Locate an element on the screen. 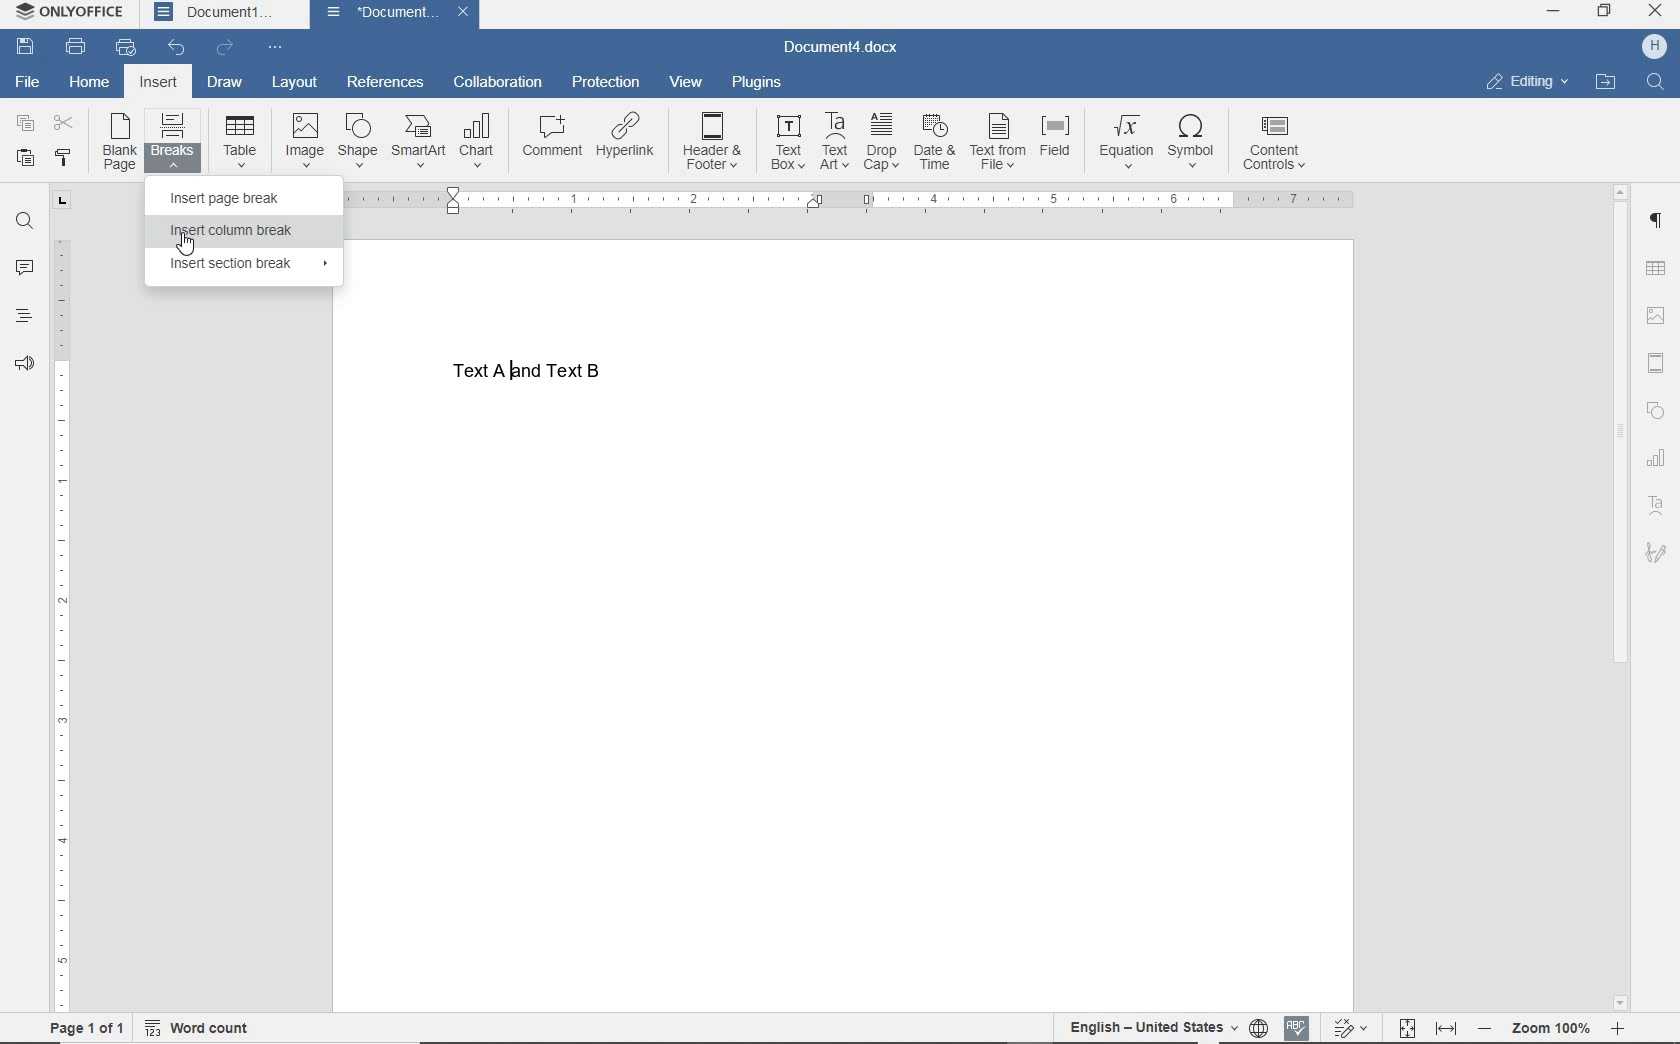 The width and height of the screenshot is (1680, 1044). HOME is located at coordinates (89, 82).